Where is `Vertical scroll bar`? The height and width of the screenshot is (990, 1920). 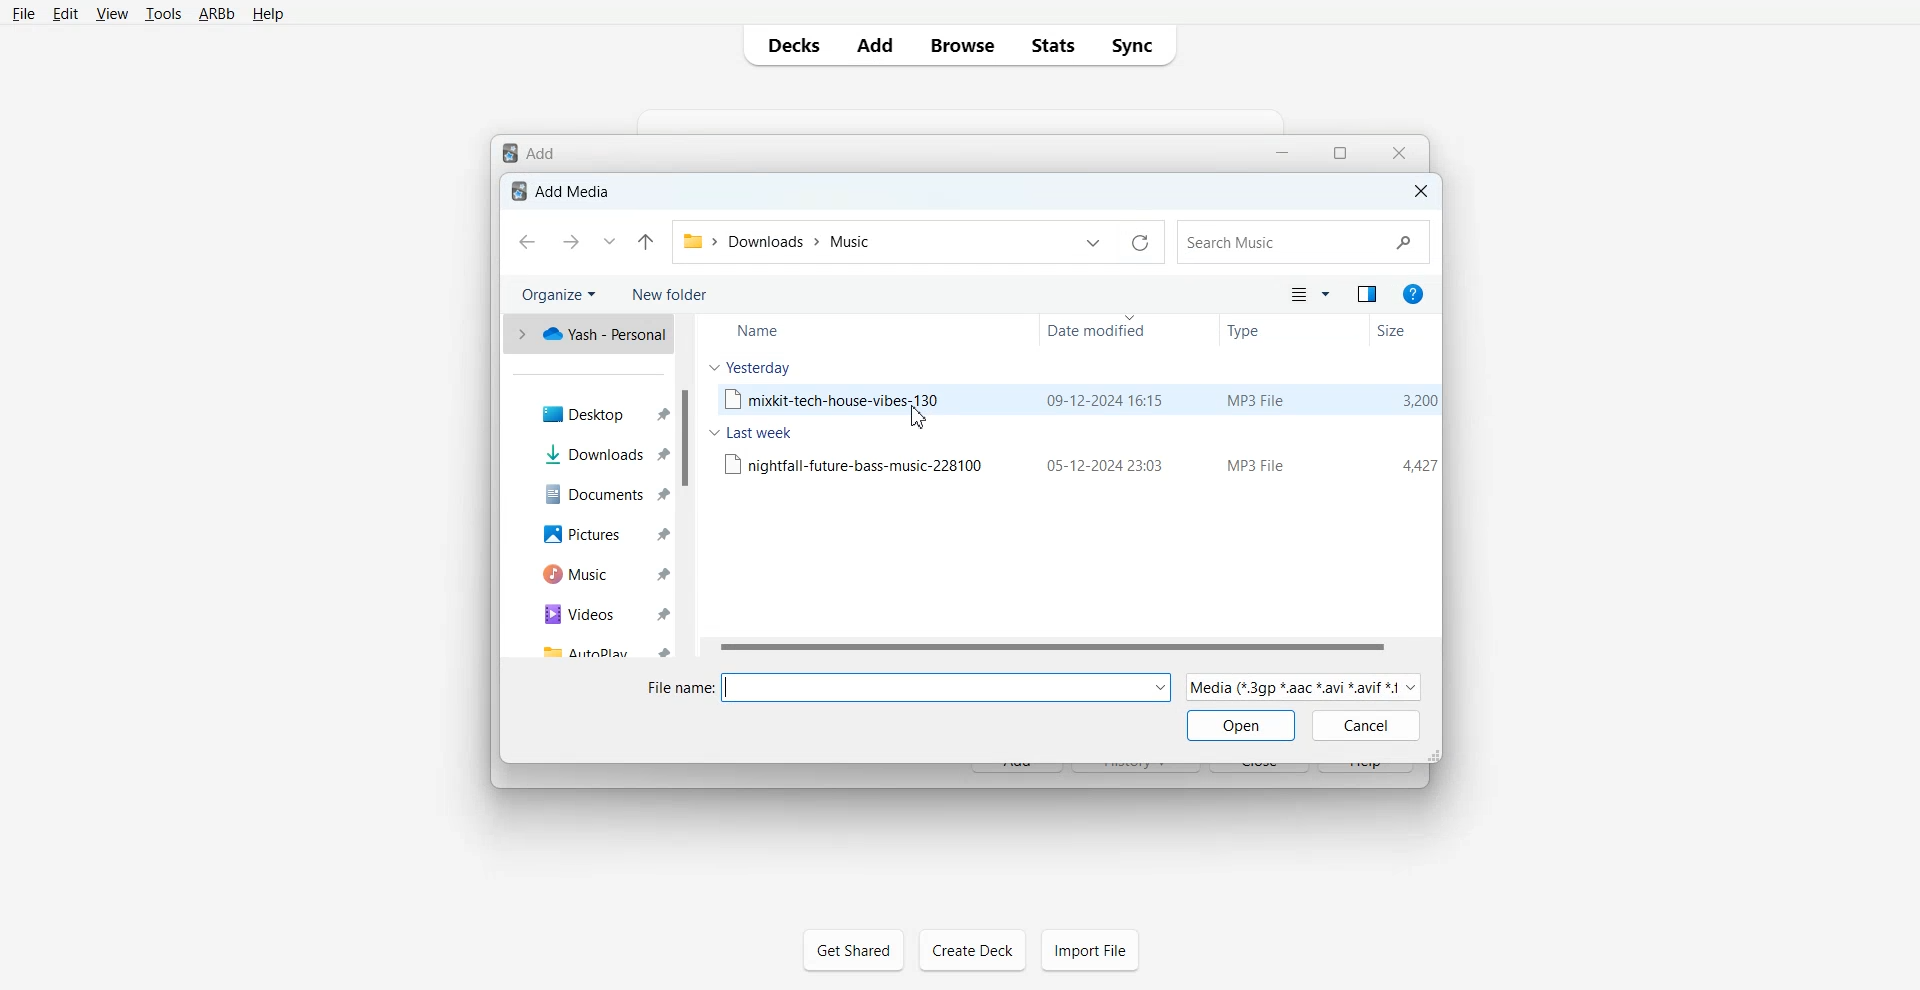 Vertical scroll bar is located at coordinates (688, 486).